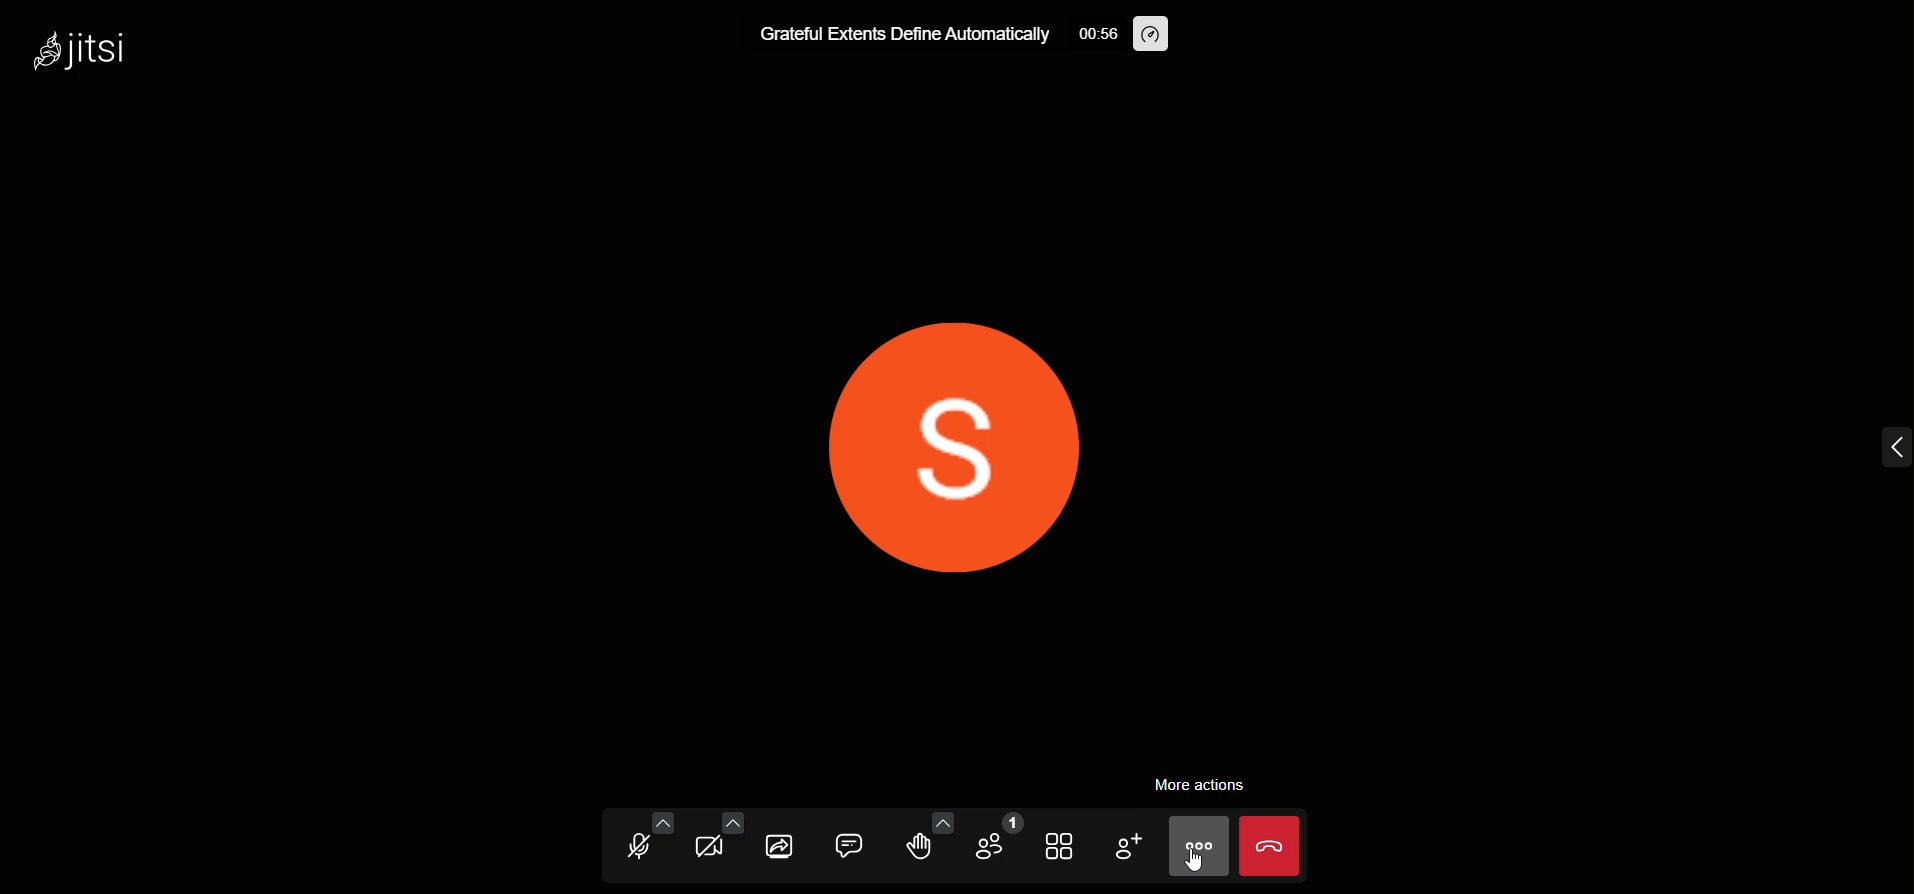  What do you see at coordinates (82, 54) in the screenshot?
I see `logo` at bounding box center [82, 54].